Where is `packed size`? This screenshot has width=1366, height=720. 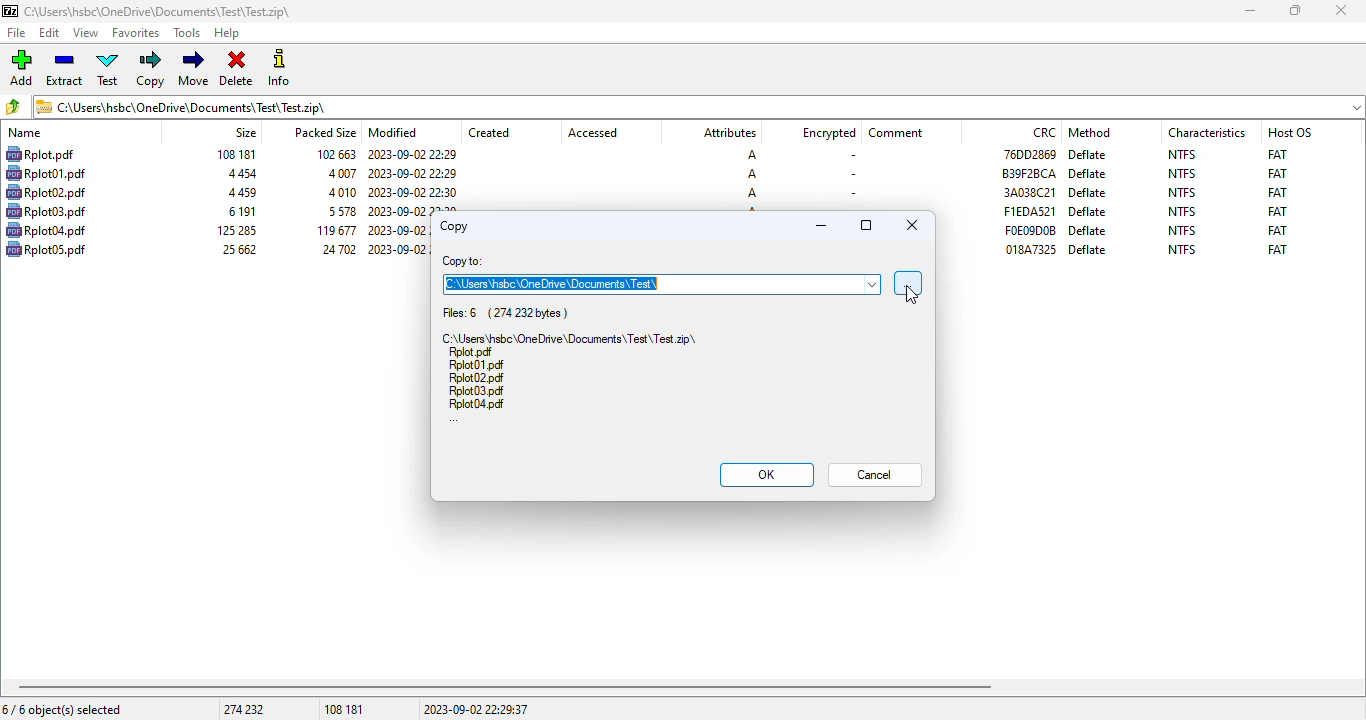 packed size is located at coordinates (333, 230).